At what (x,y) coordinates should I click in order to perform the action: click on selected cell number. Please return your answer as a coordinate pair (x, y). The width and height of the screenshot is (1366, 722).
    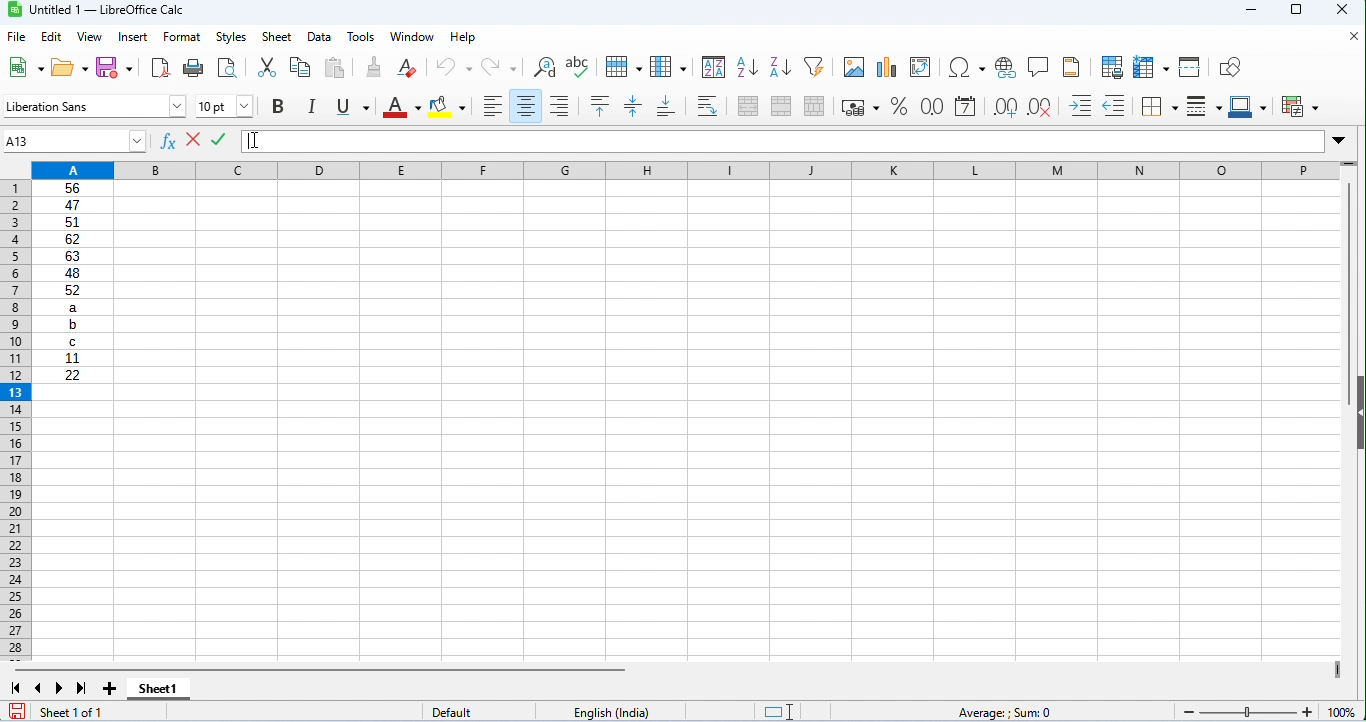
    Looking at the image, I should click on (65, 141).